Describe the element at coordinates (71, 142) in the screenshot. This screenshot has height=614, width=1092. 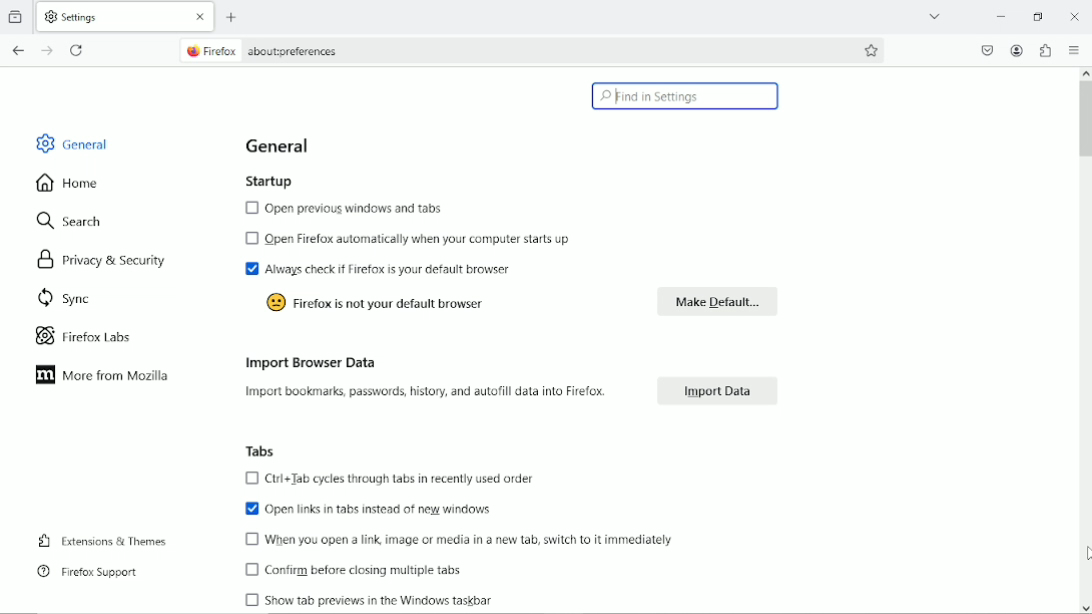
I see `general` at that location.